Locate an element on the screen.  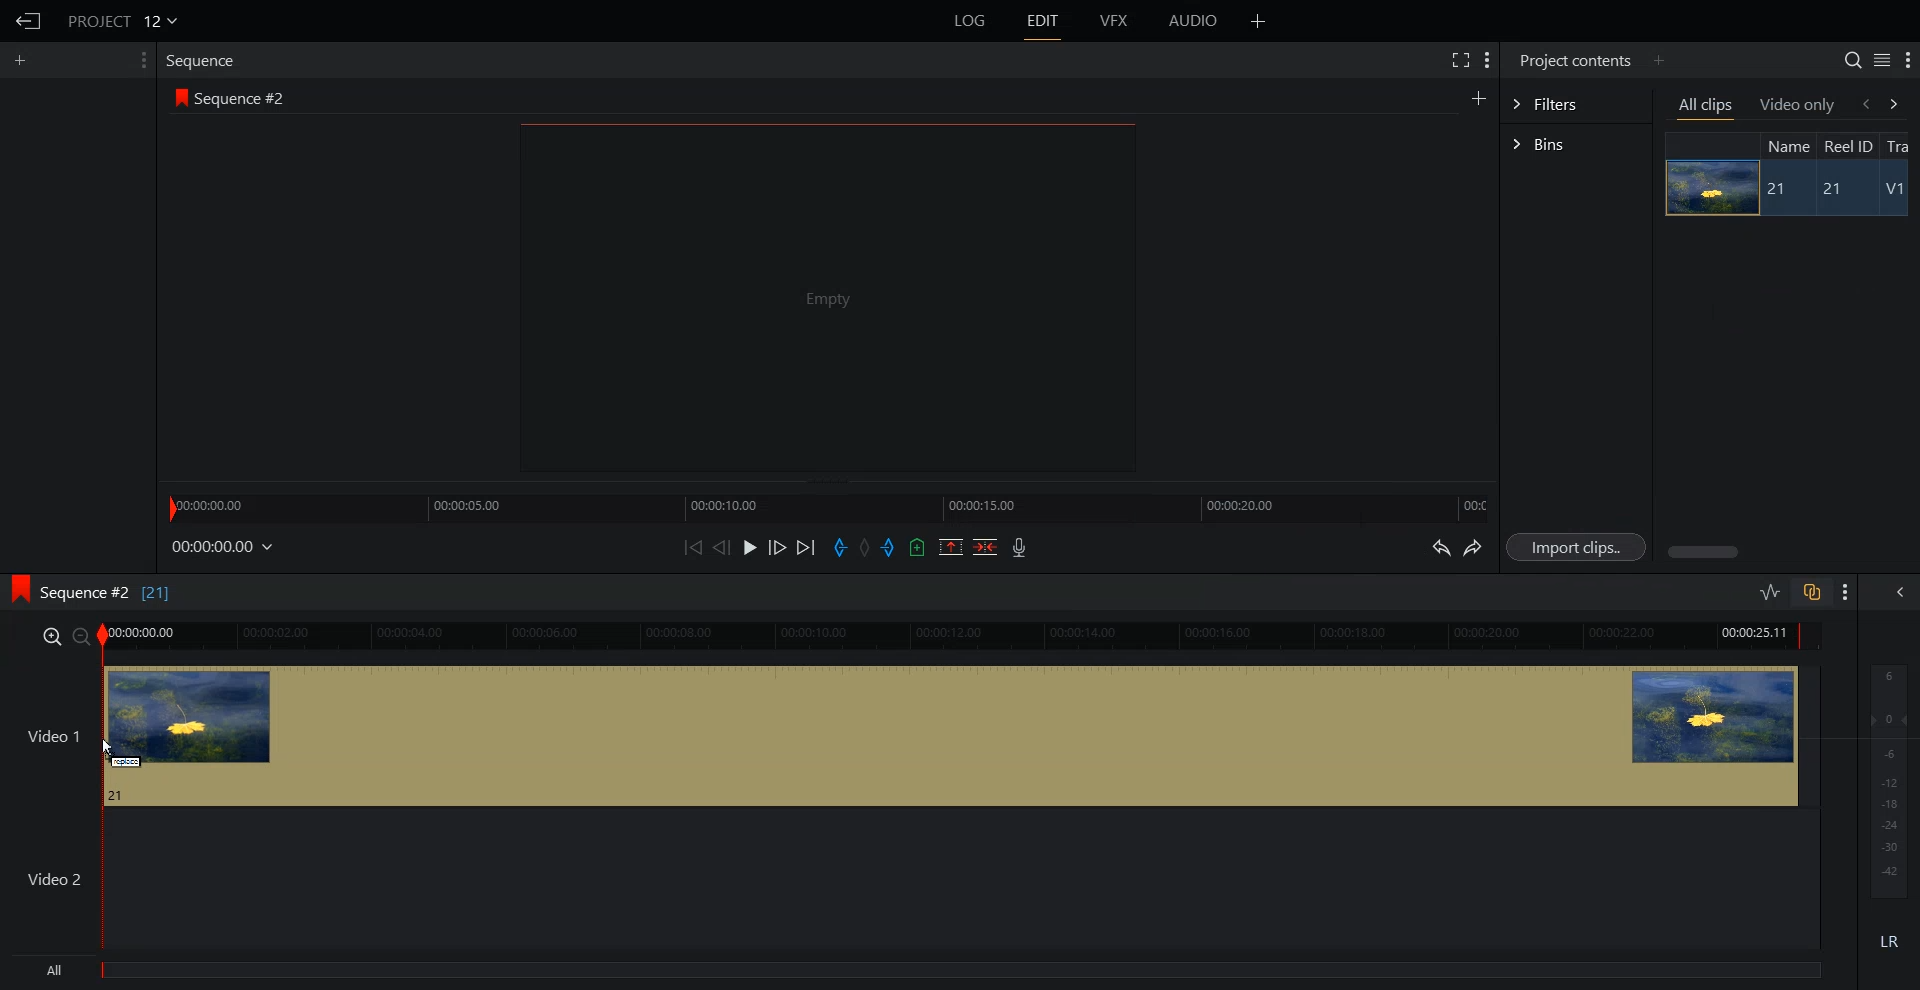
Horizontal Scroll bar is located at coordinates (1789, 552).